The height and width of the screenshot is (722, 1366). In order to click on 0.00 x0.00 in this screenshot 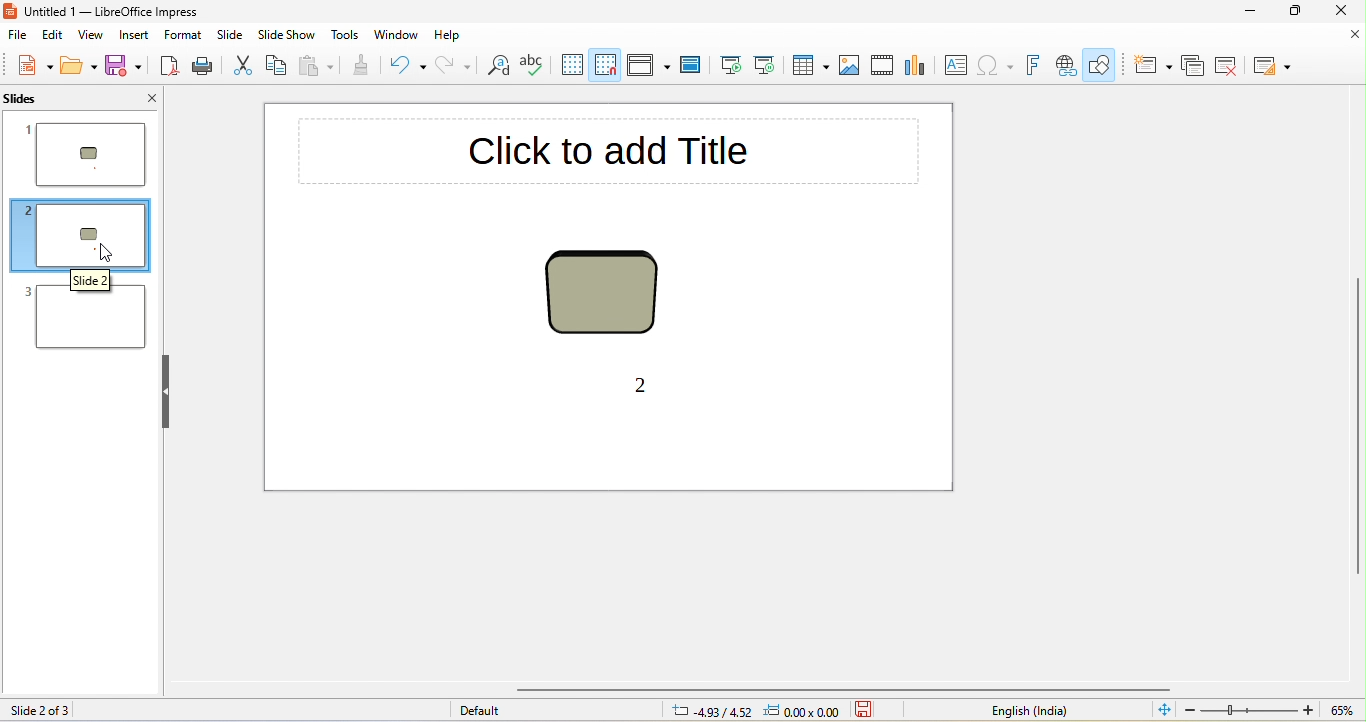, I will do `click(805, 711)`.